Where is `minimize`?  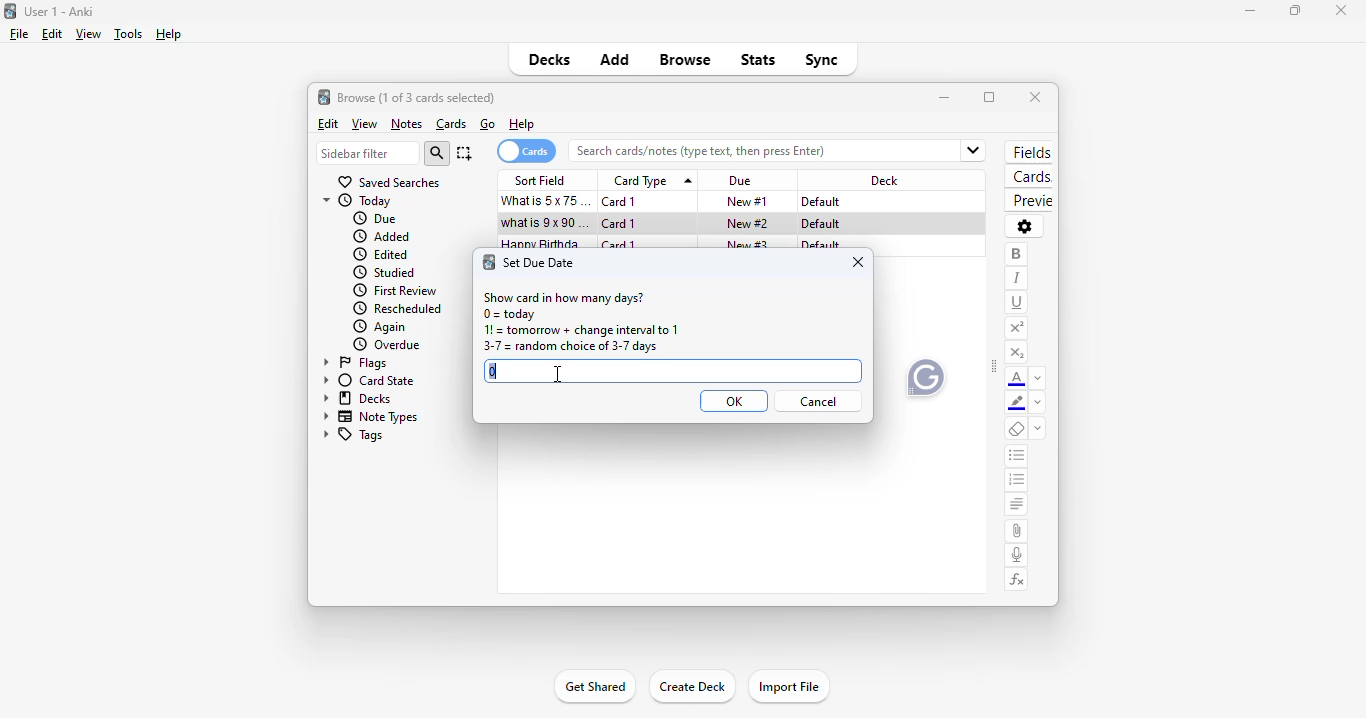 minimize is located at coordinates (946, 98).